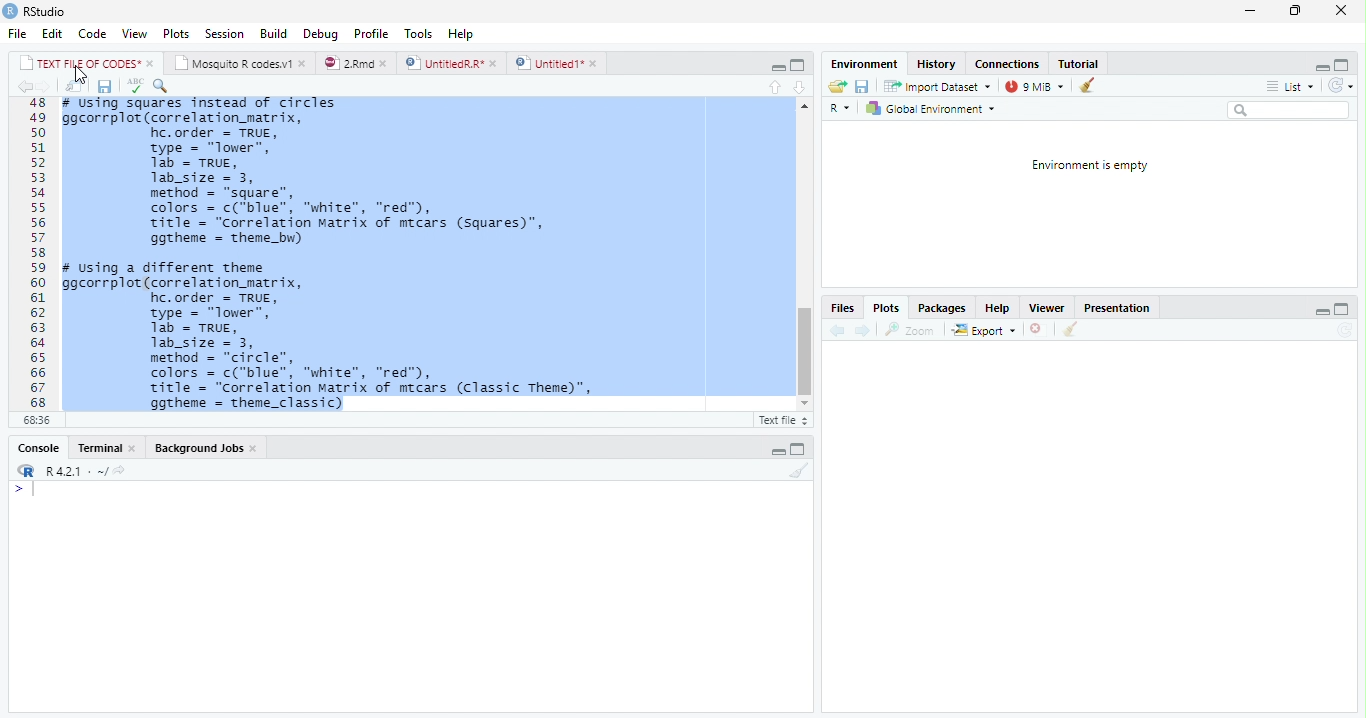  What do you see at coordinates (275, 33) in the screenshot?
I see `Build` at bounding box center [275, 33].